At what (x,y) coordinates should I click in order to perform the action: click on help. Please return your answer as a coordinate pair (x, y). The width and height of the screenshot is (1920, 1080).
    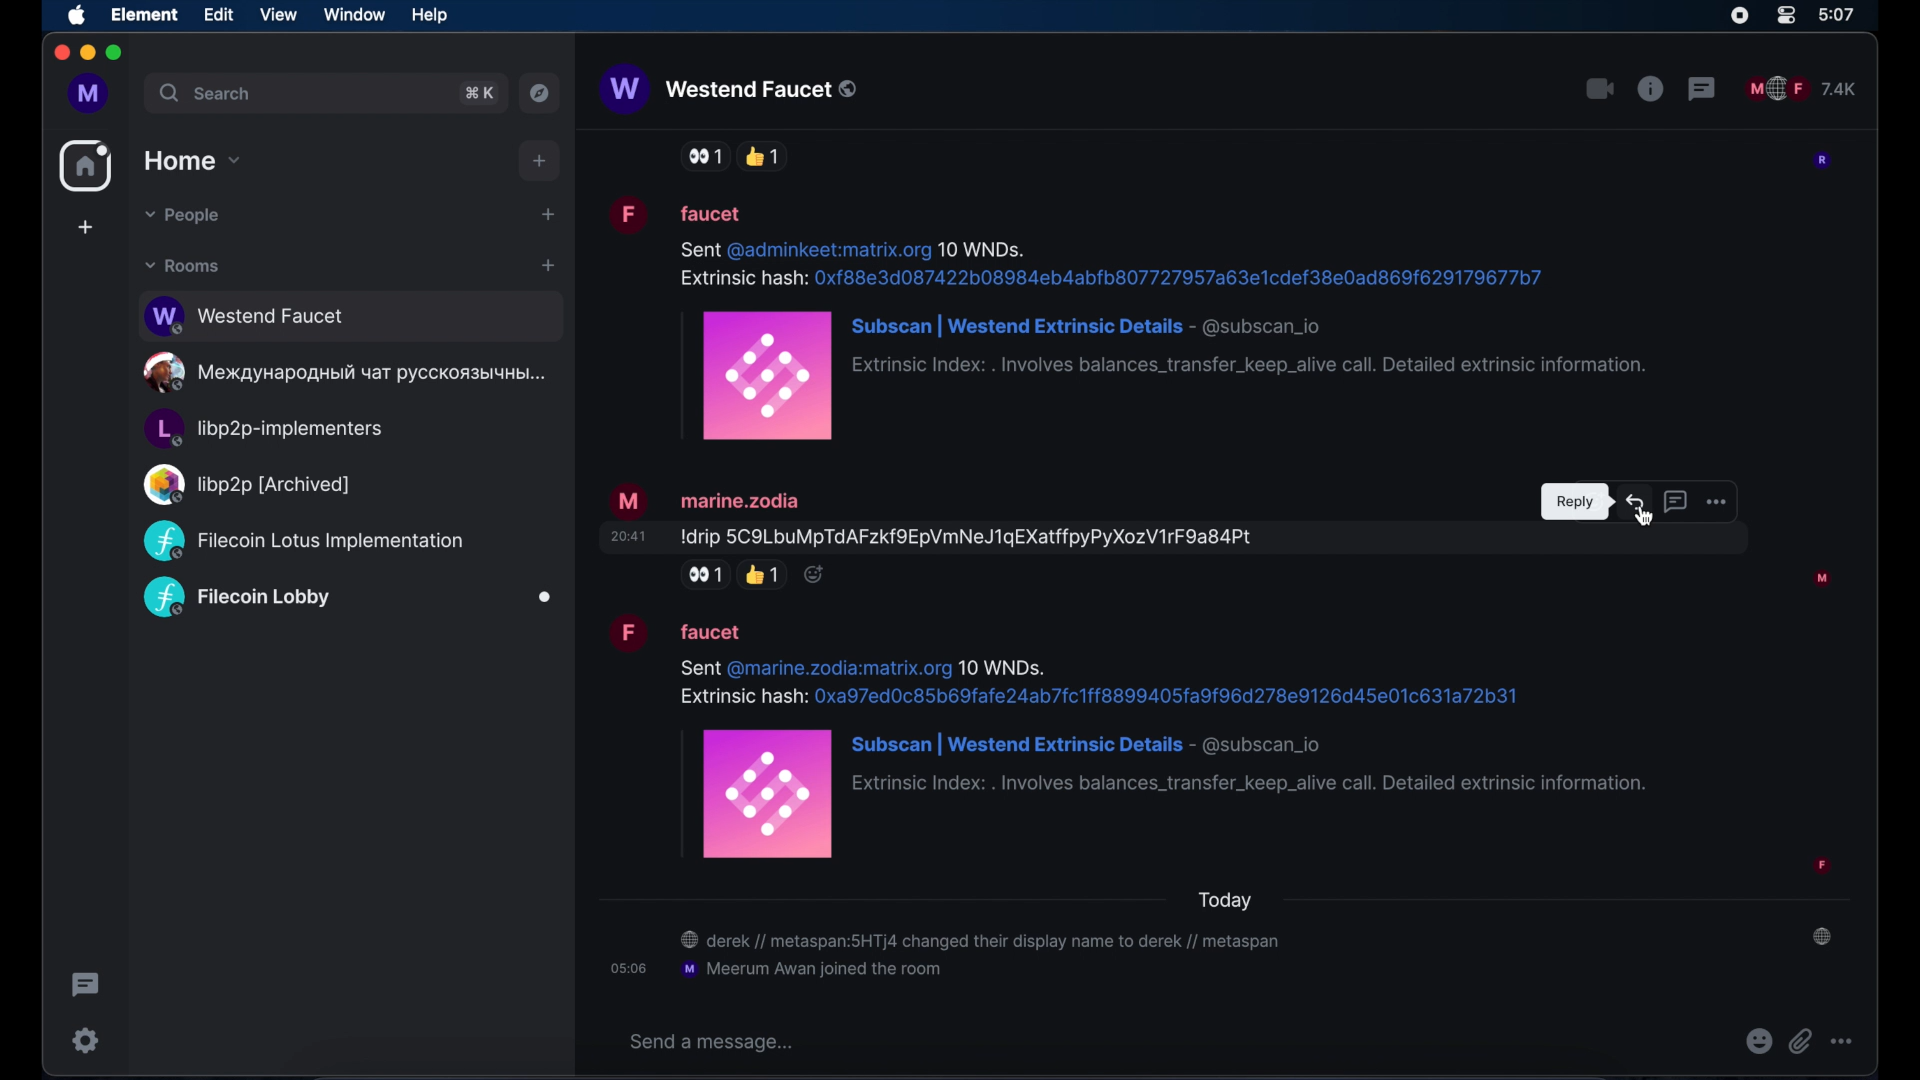
    Looking at the image, I should click on (429, 15).